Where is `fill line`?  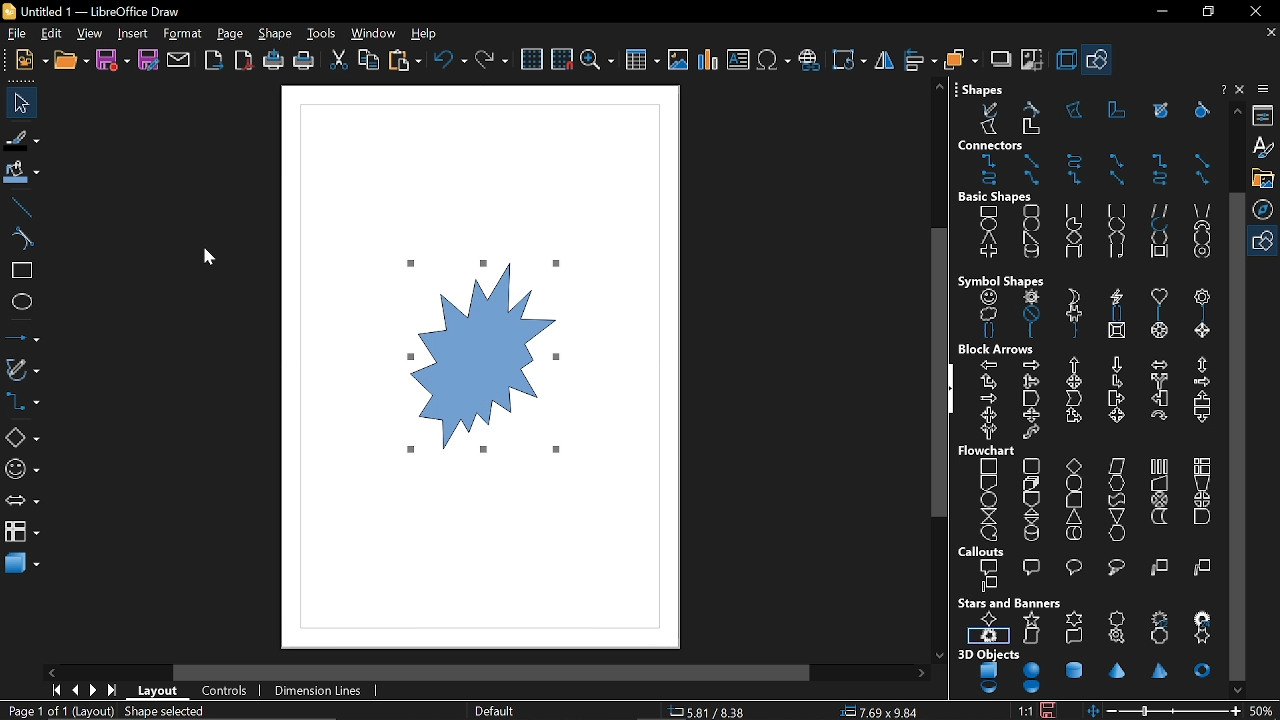 fill line is located at coordinates (21, 141).